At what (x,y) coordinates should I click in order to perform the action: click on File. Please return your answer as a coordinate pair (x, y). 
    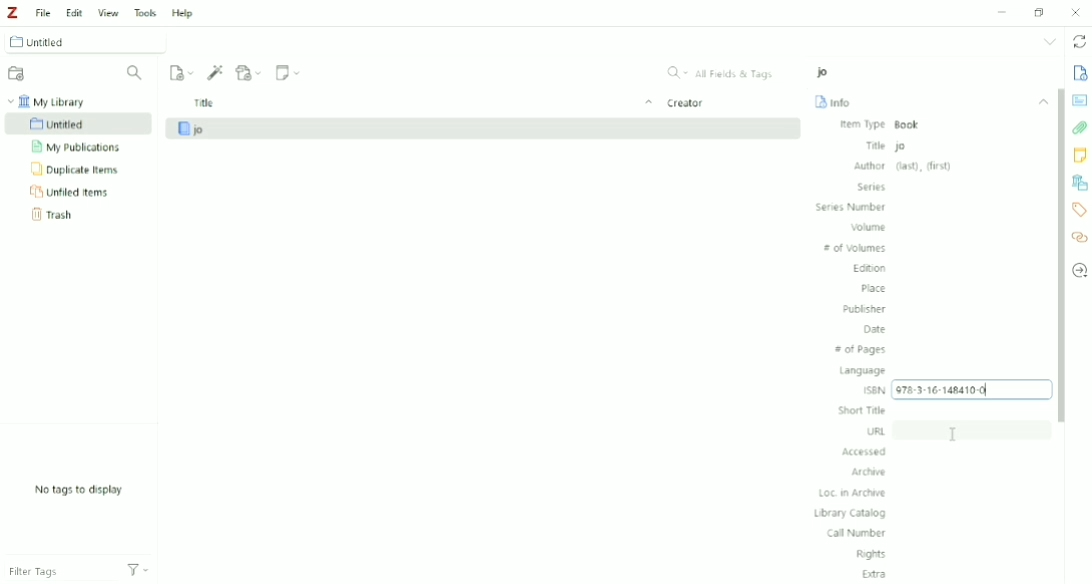
    Looking at the image, I should click on (42, 12).